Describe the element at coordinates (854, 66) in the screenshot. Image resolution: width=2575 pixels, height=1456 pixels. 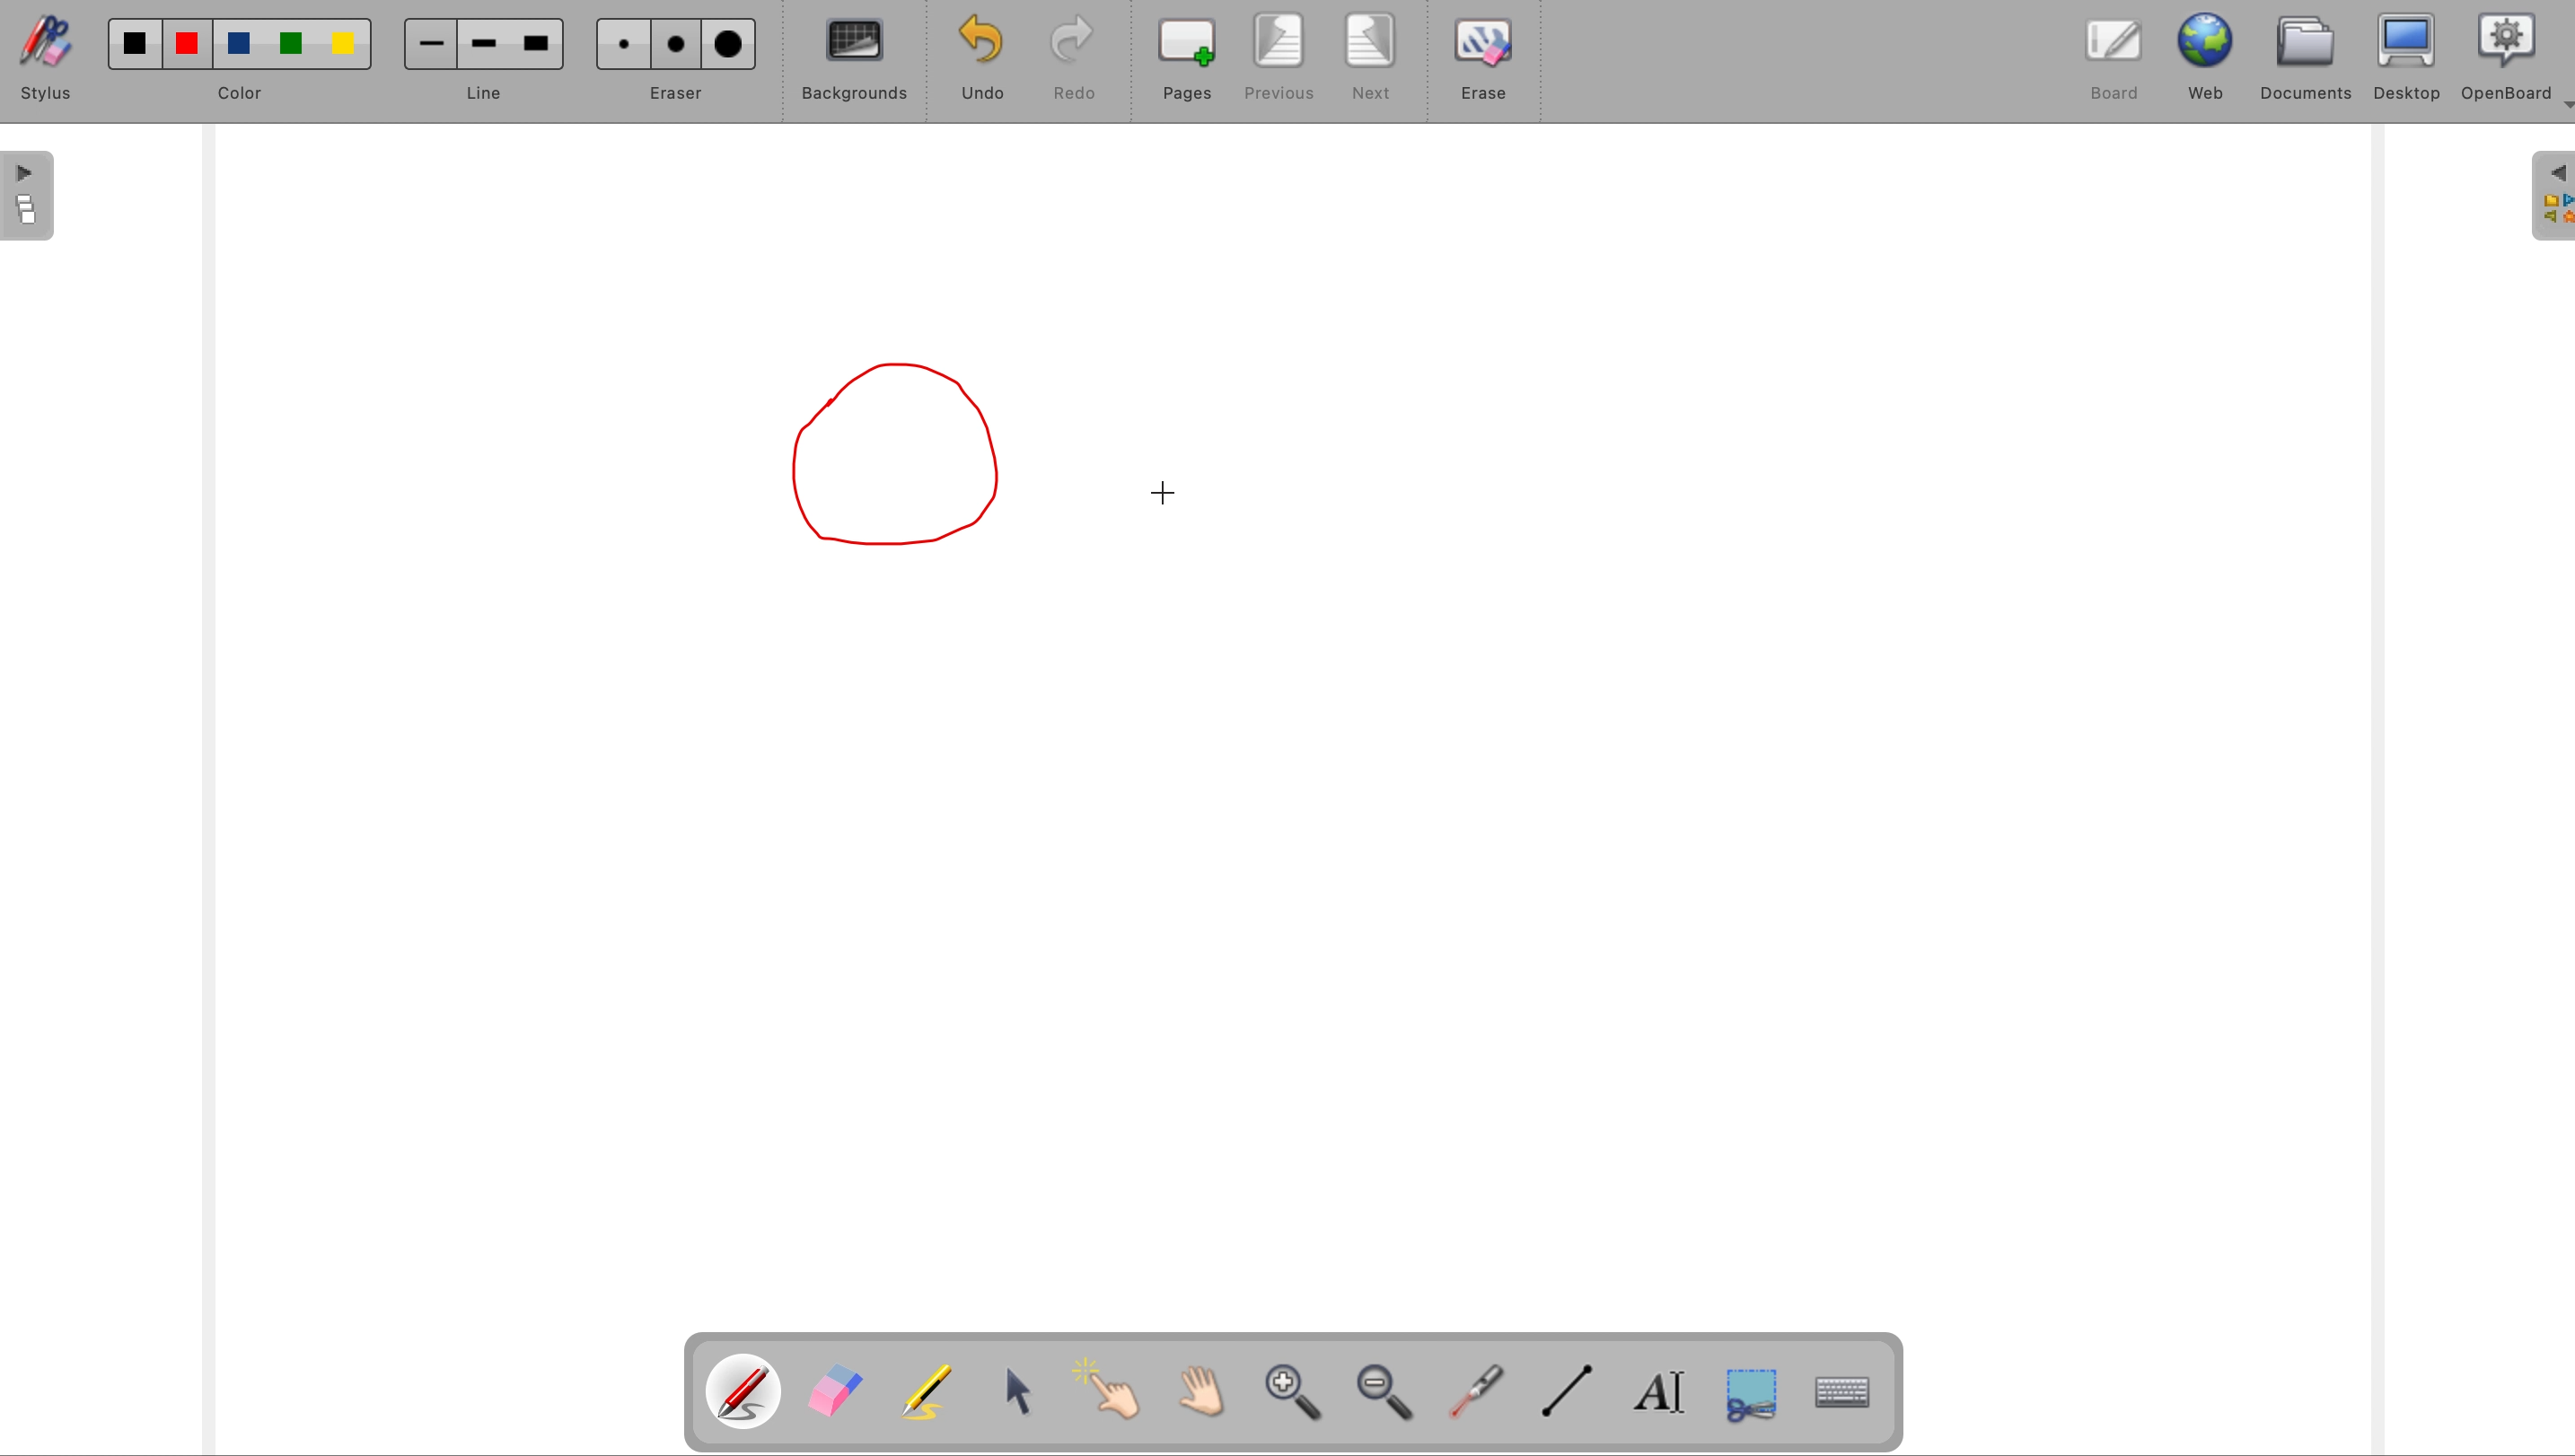
I see `backgrounds` at that location.